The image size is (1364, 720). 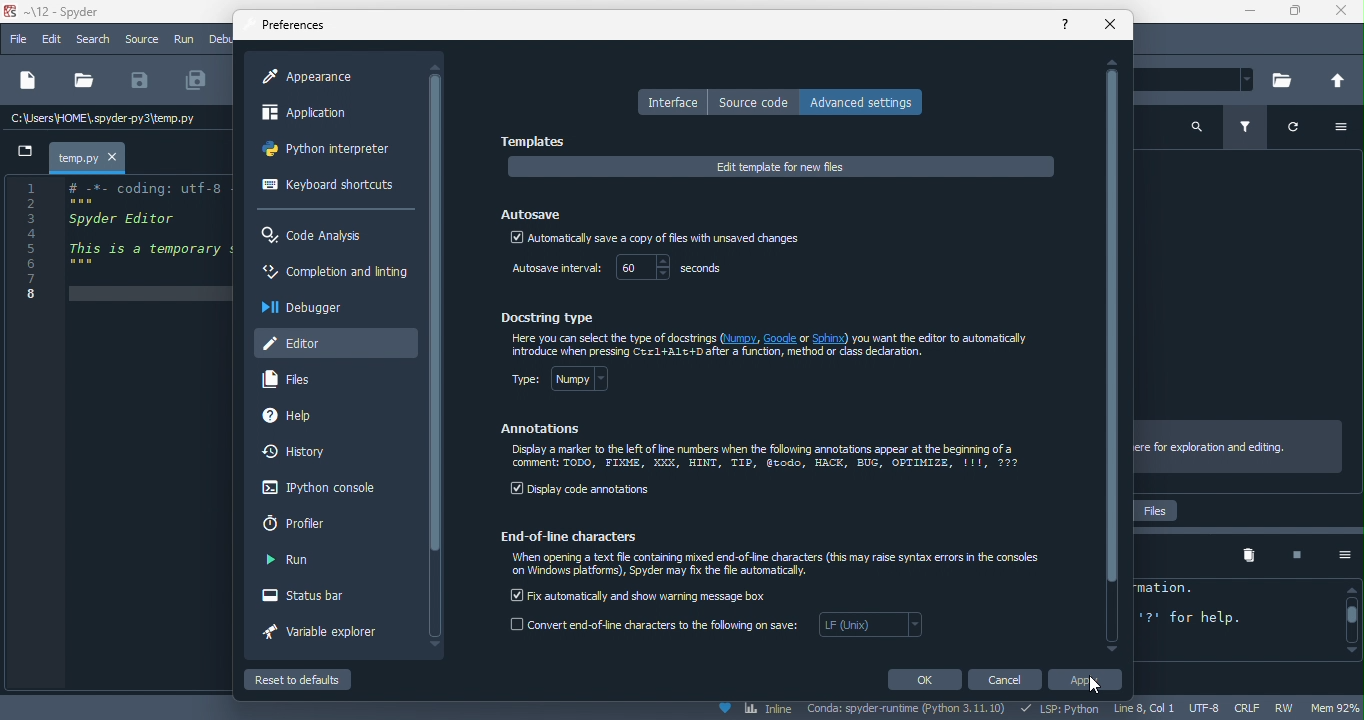 What do you see at coordinates (573, 383) in the screenshot?
I see `type` at bounding box center [573, 383].